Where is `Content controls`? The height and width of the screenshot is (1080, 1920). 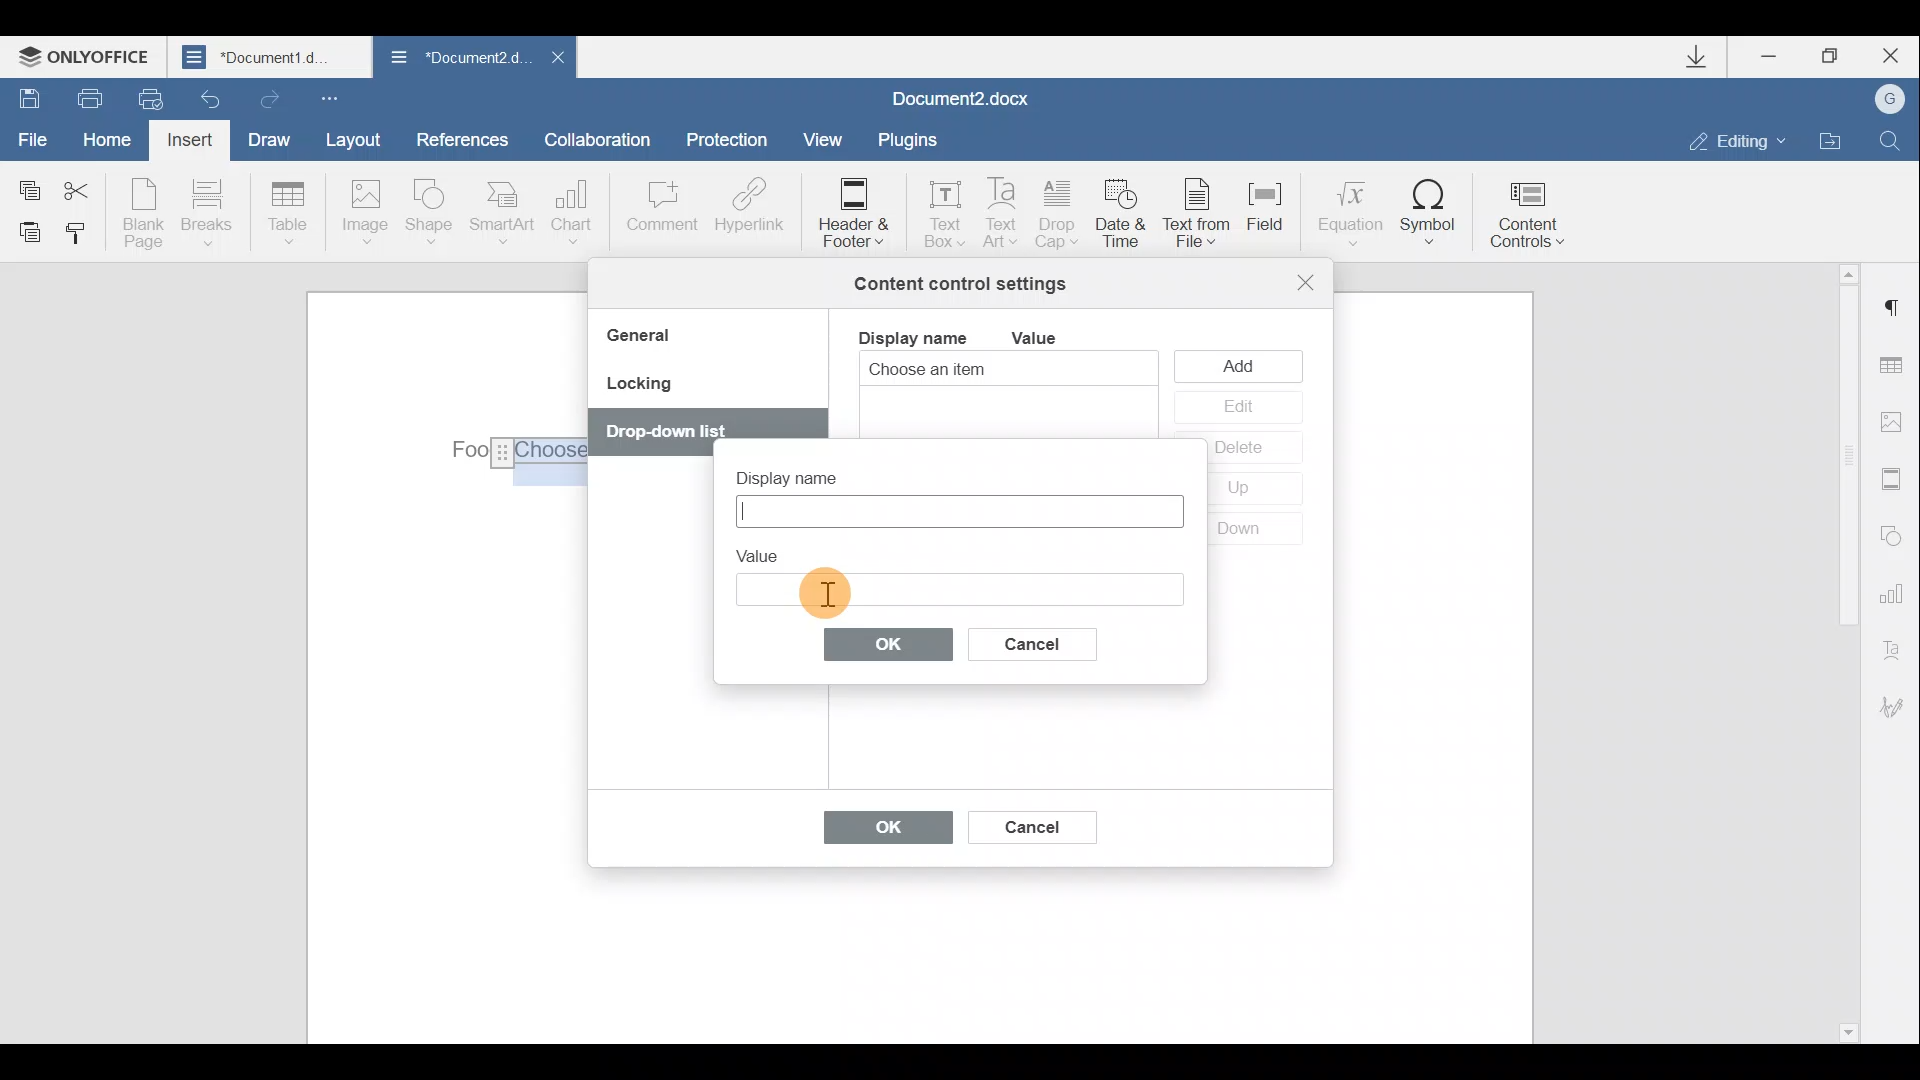 Content controls is located at coordinates (1535, 208).